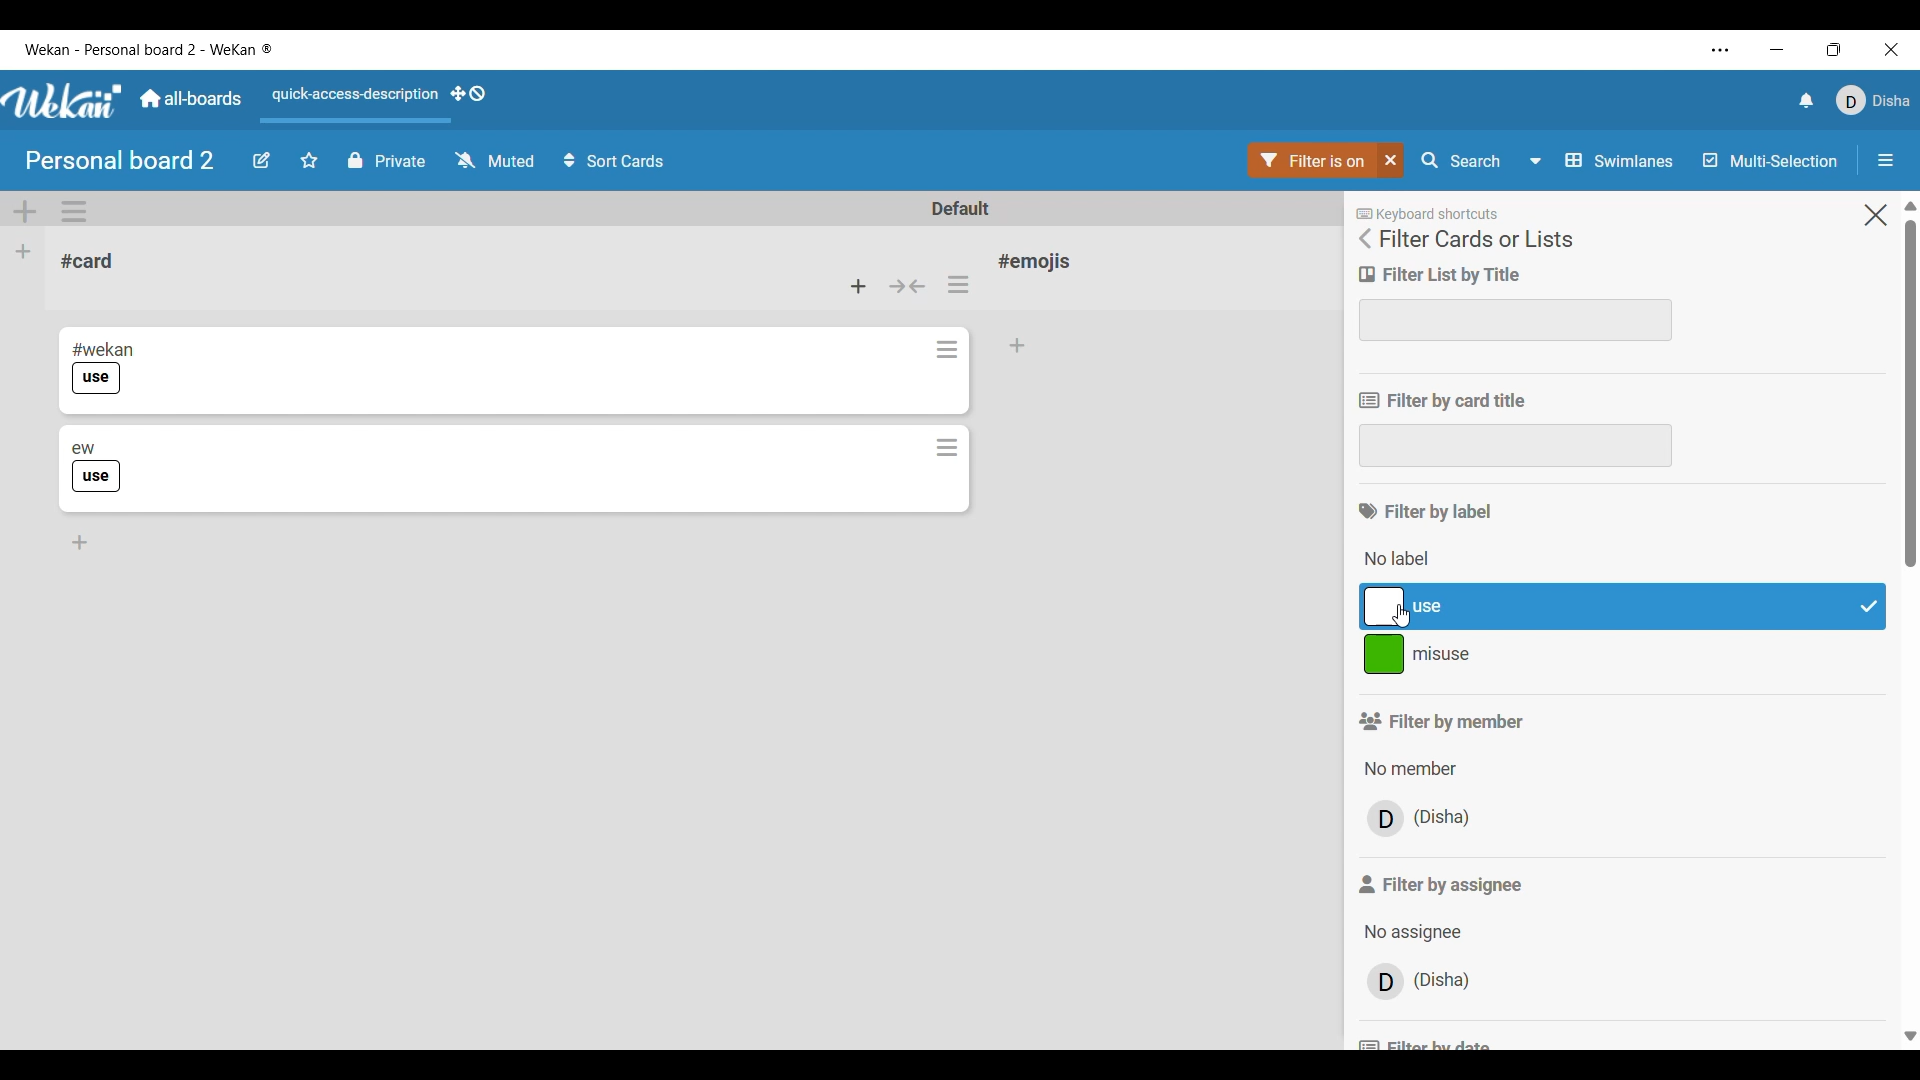 The width and height of the screenshot is (1920, 1080). I want to click on Software and board name, so click(147, 49).